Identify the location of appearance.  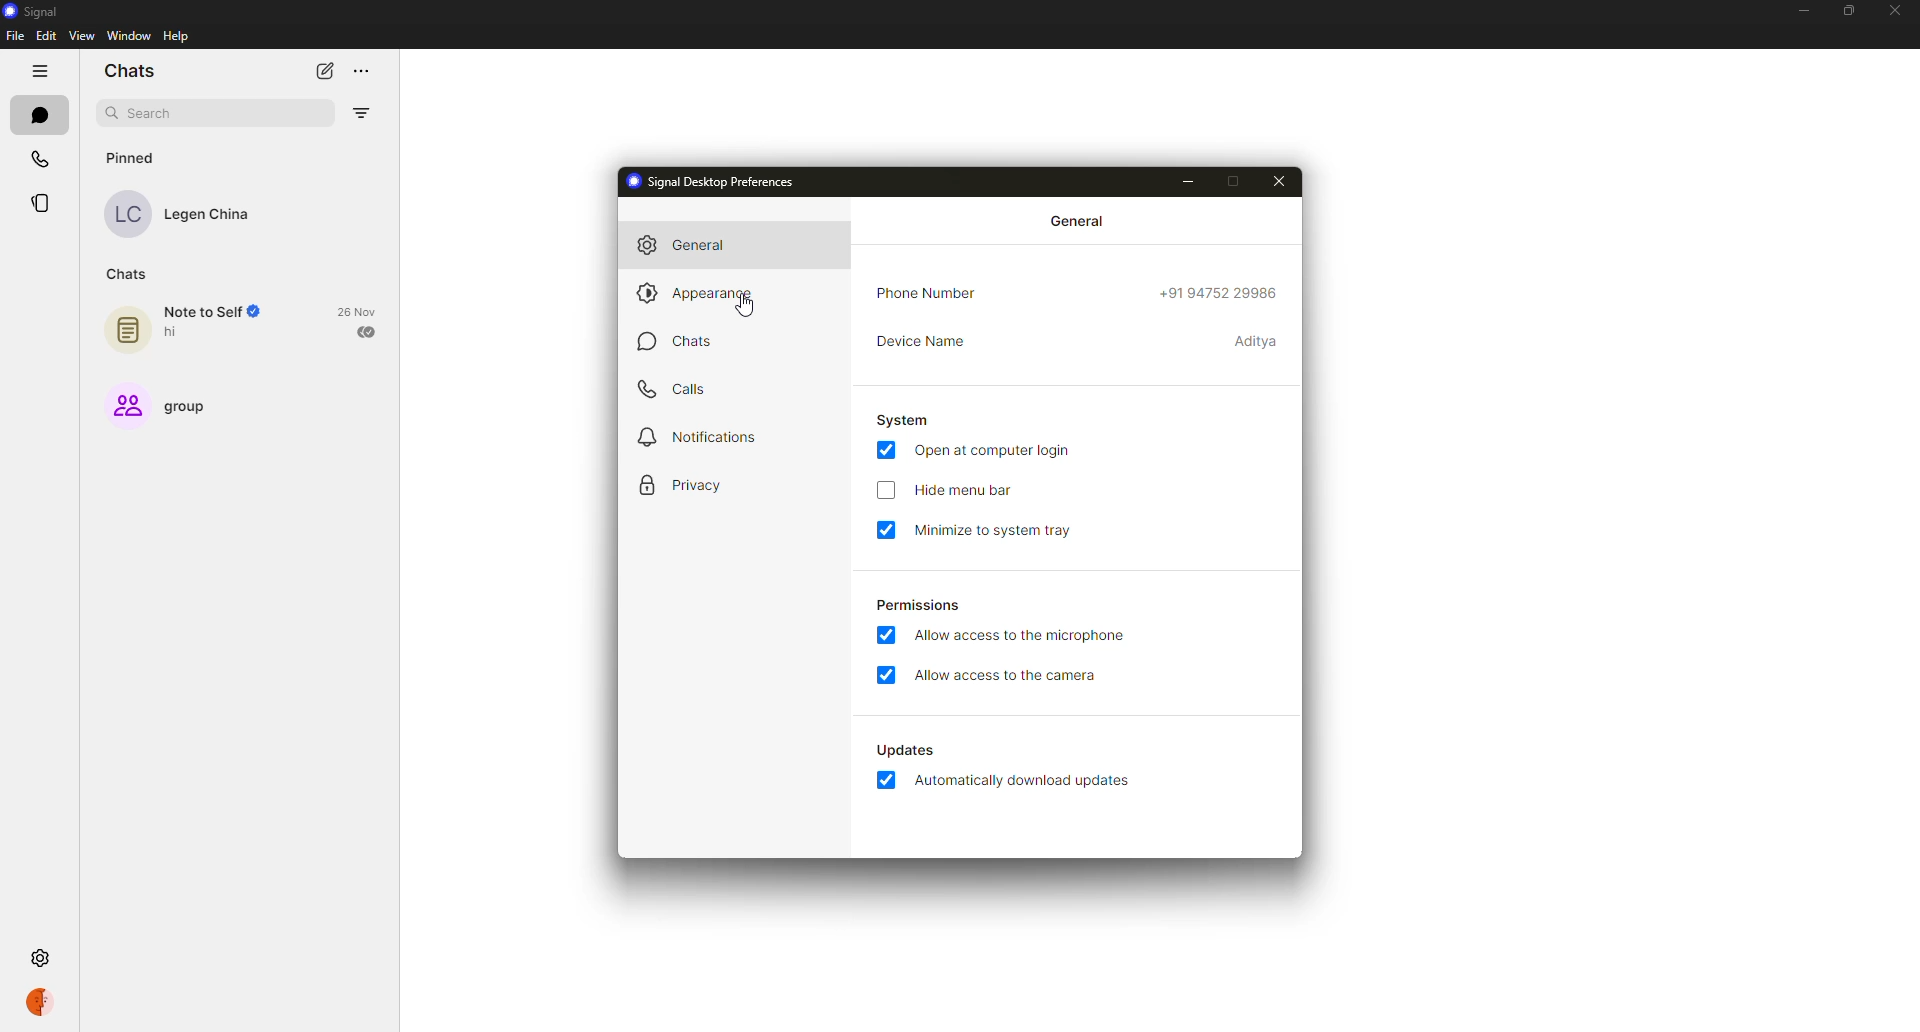
(696, 293).